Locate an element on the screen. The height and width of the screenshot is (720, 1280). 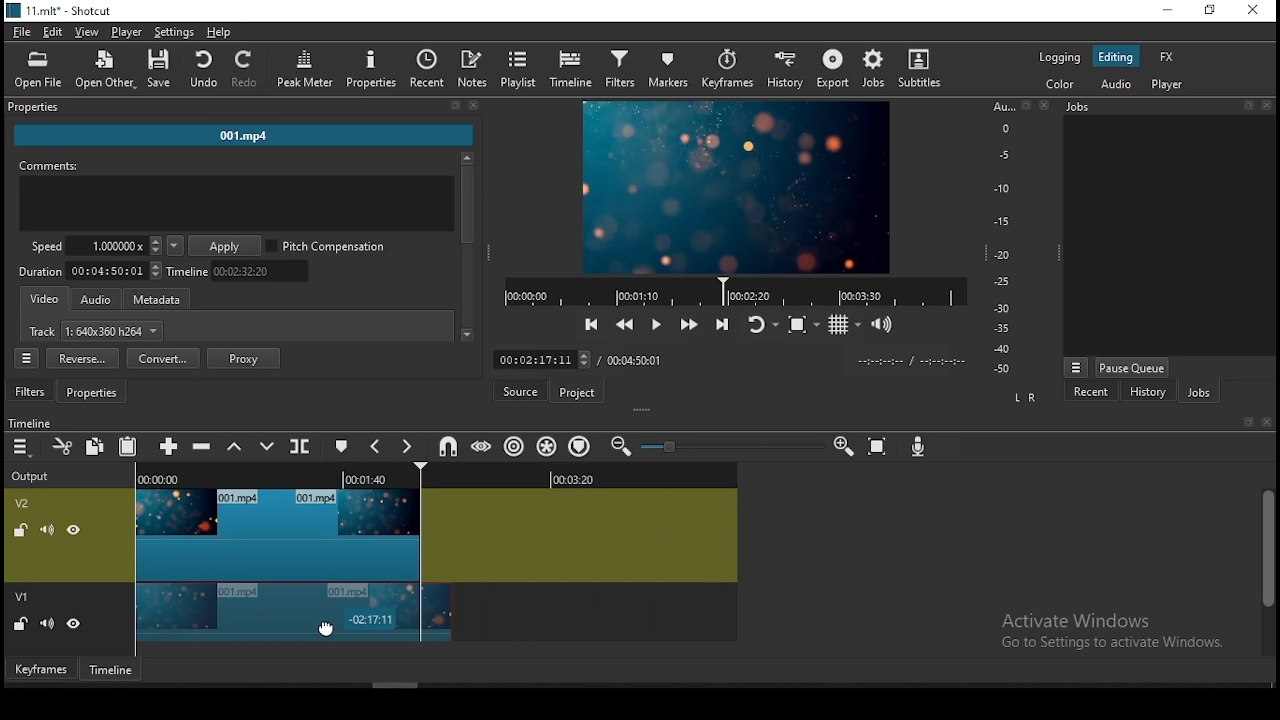
pitch compensation is located at coordinates (327, 247).